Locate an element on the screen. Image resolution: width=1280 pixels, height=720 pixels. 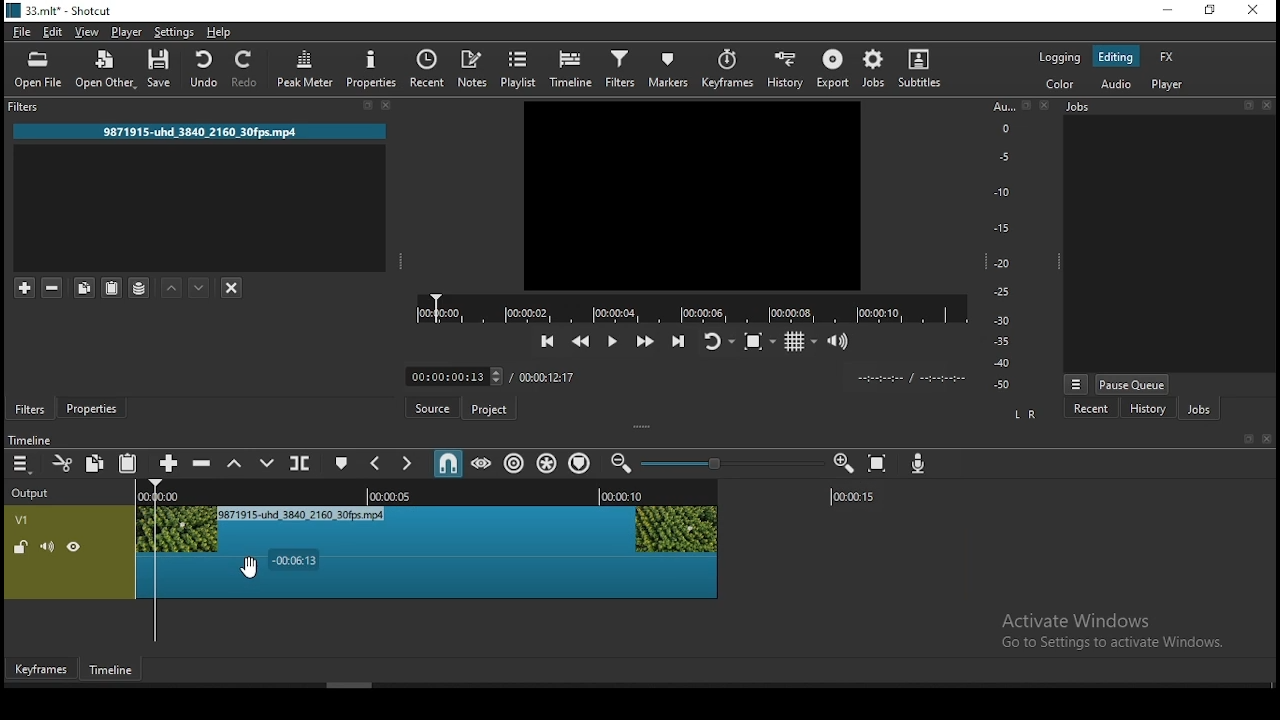
video clip is located at coordinates (430, 542).